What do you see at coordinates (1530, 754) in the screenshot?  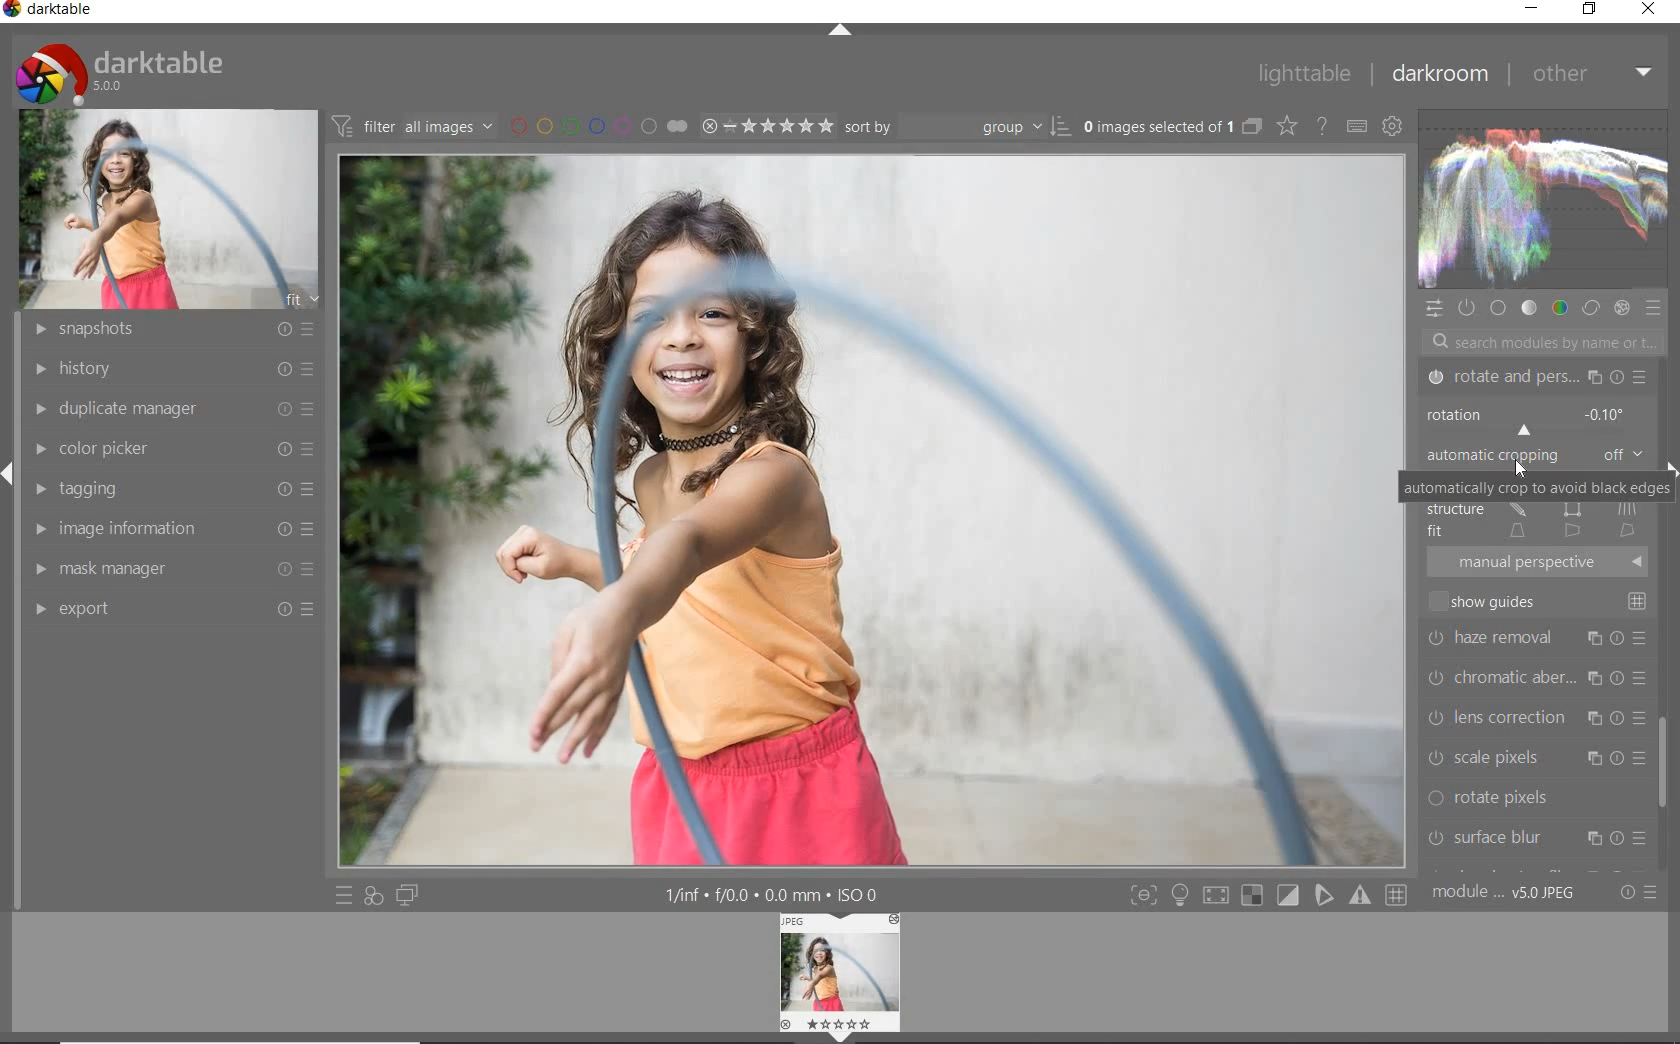 I see `scale pixels` at bounding box center [1530, 754].